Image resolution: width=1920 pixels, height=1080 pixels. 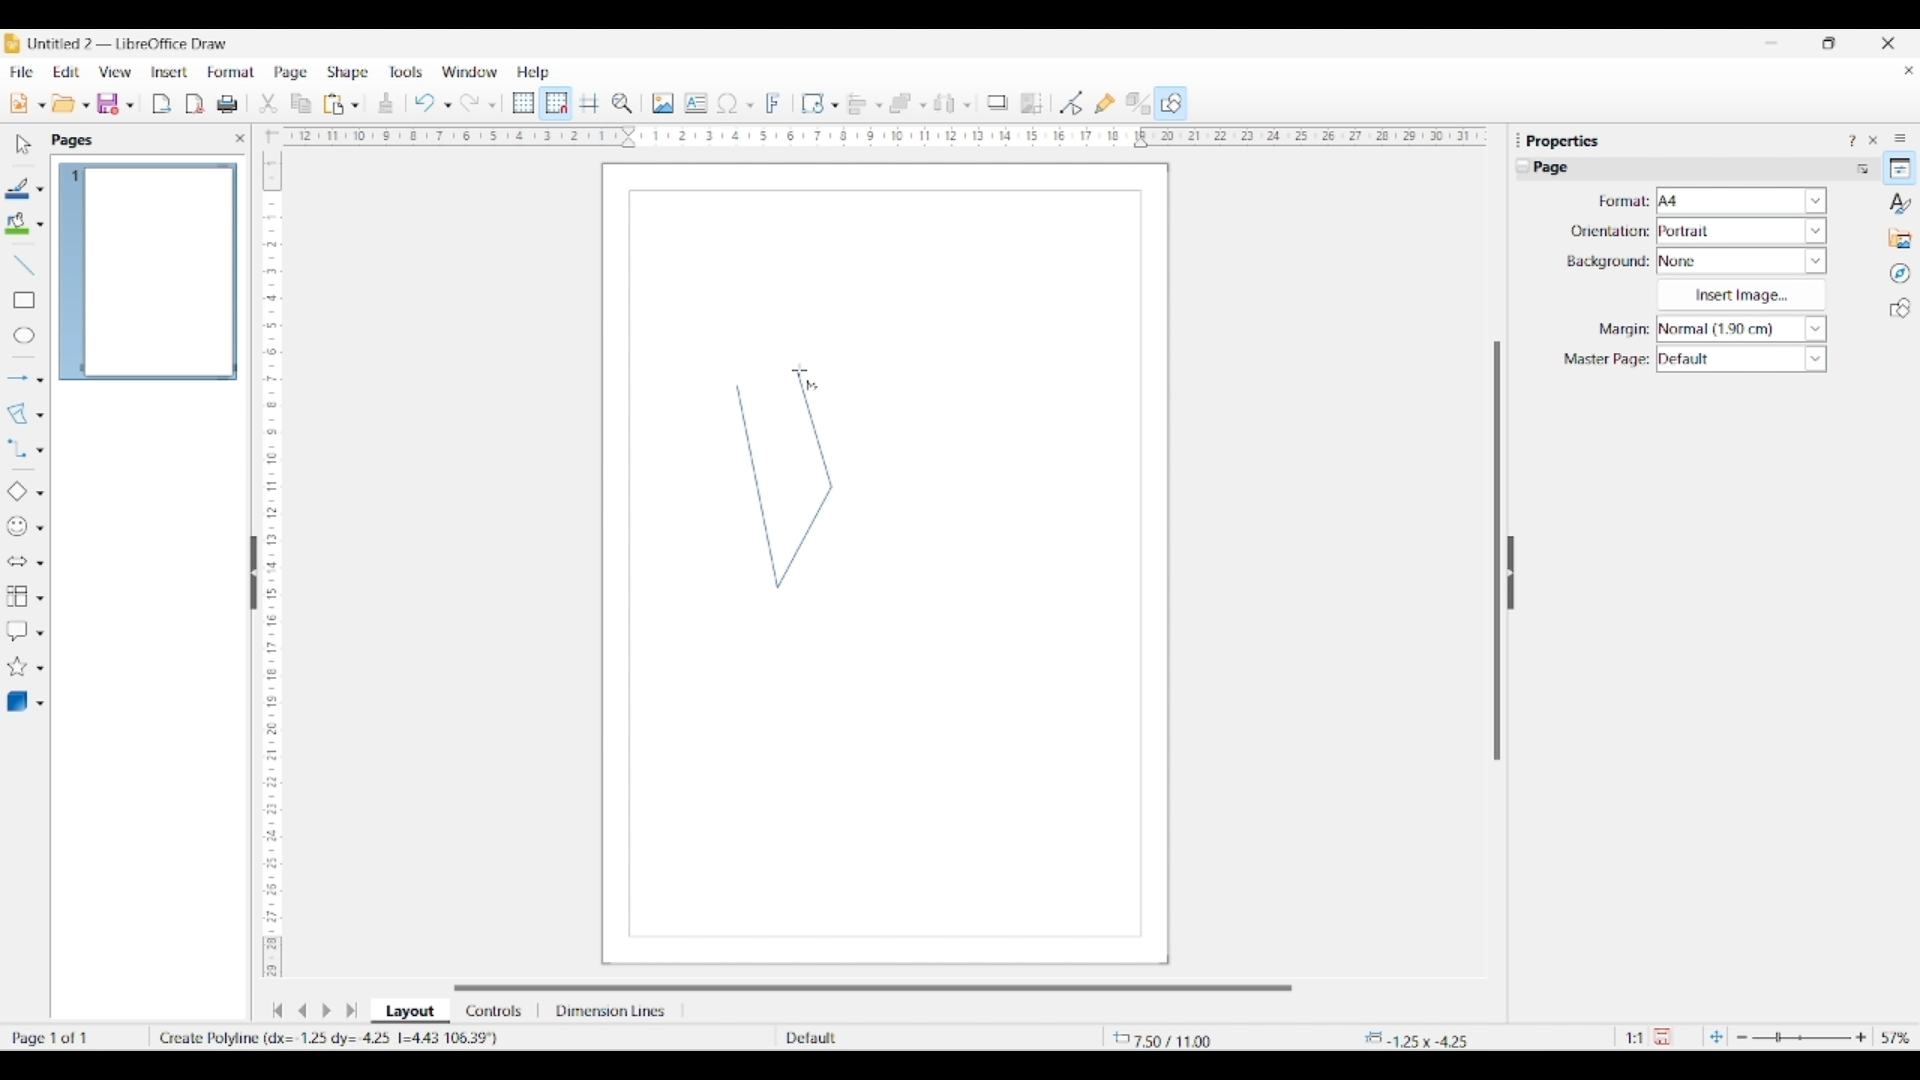 What do you see at coordinates (622, 104) in the screenshot?
I see `Zoom and pan` at bounding box center [622, 104].